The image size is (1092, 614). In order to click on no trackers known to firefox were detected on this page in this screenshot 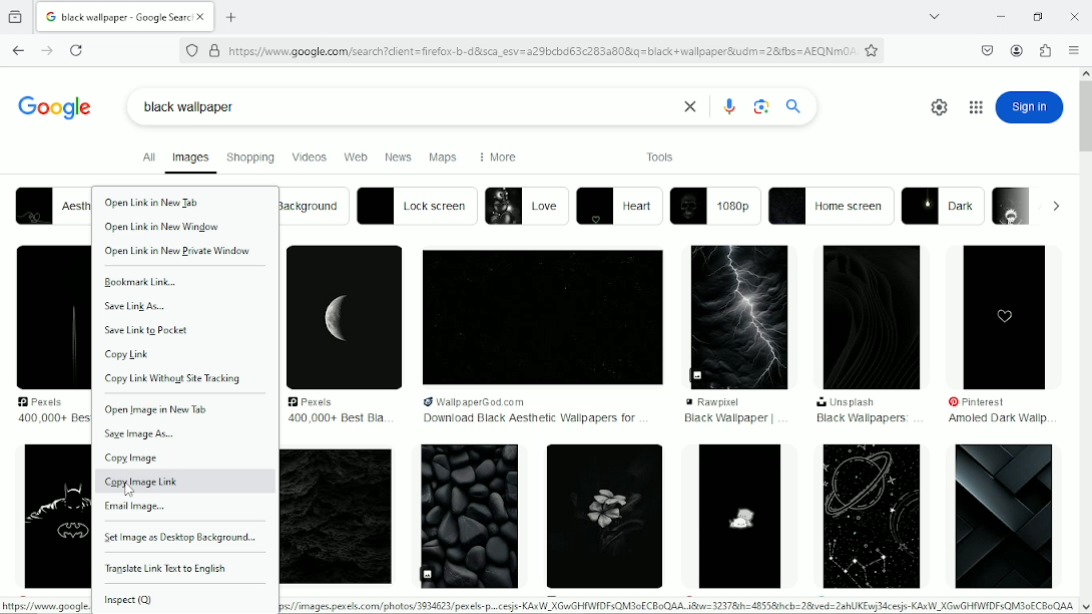, I will do `click(191, 49)`.